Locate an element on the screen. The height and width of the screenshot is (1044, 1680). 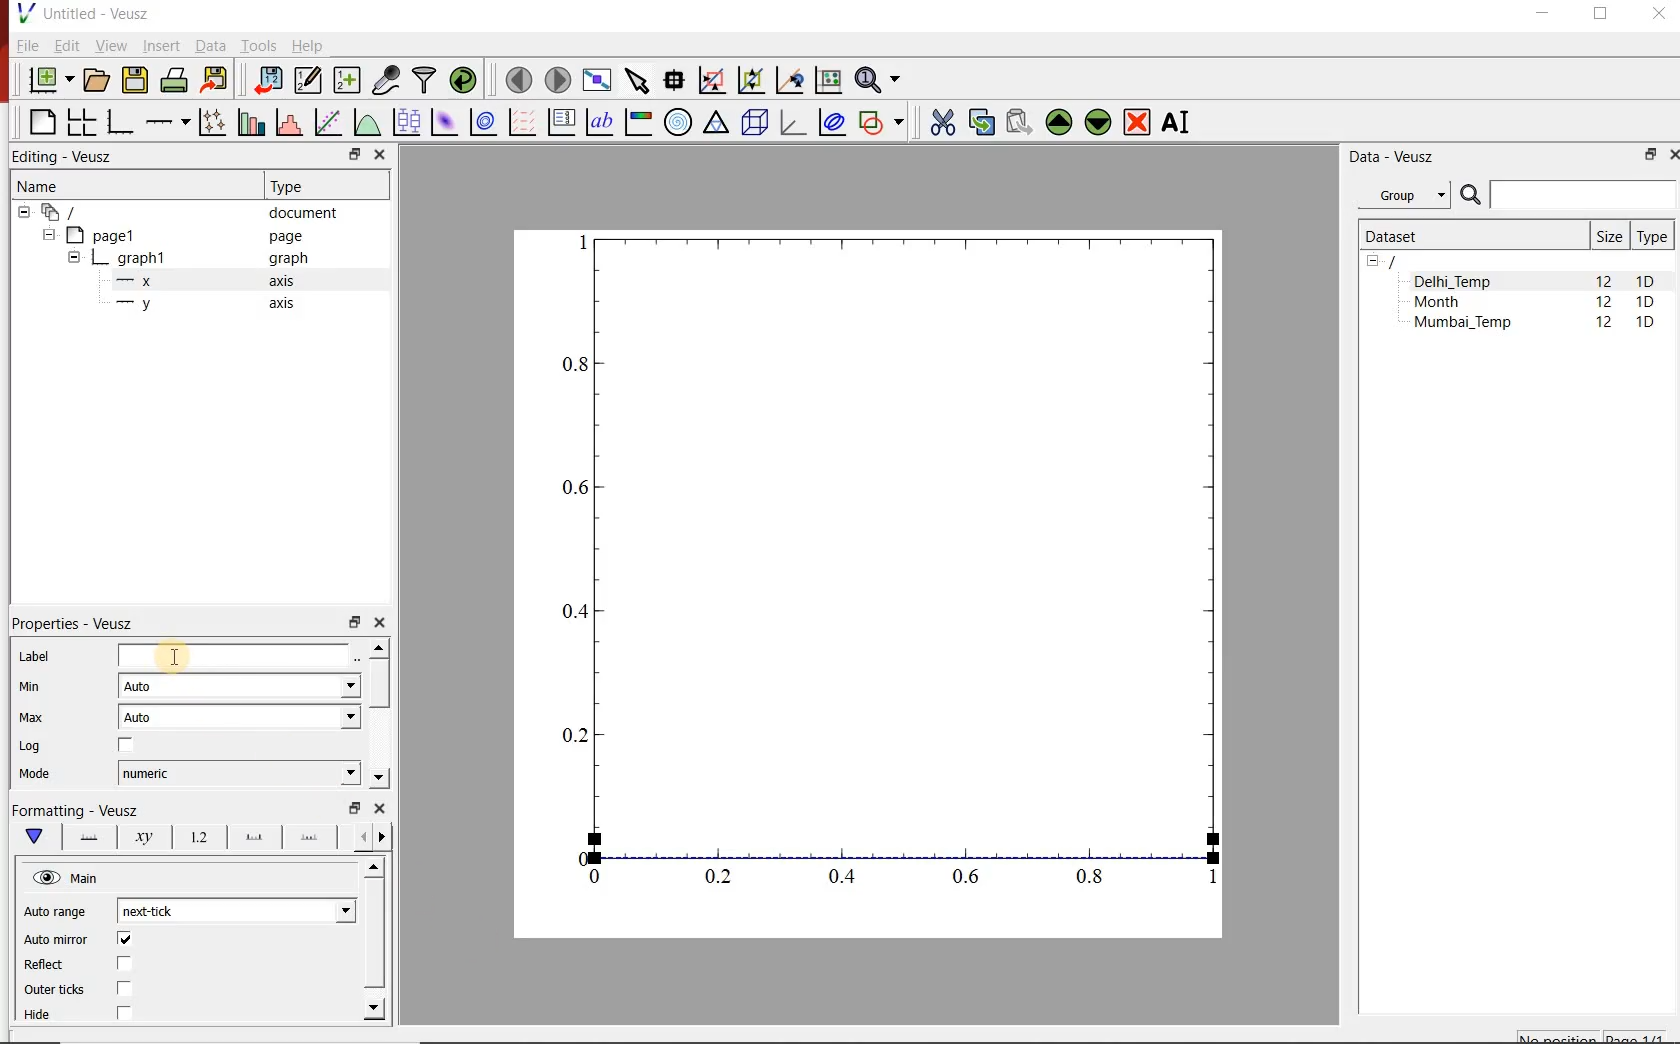
Auto is located at coordinates (240, 685).